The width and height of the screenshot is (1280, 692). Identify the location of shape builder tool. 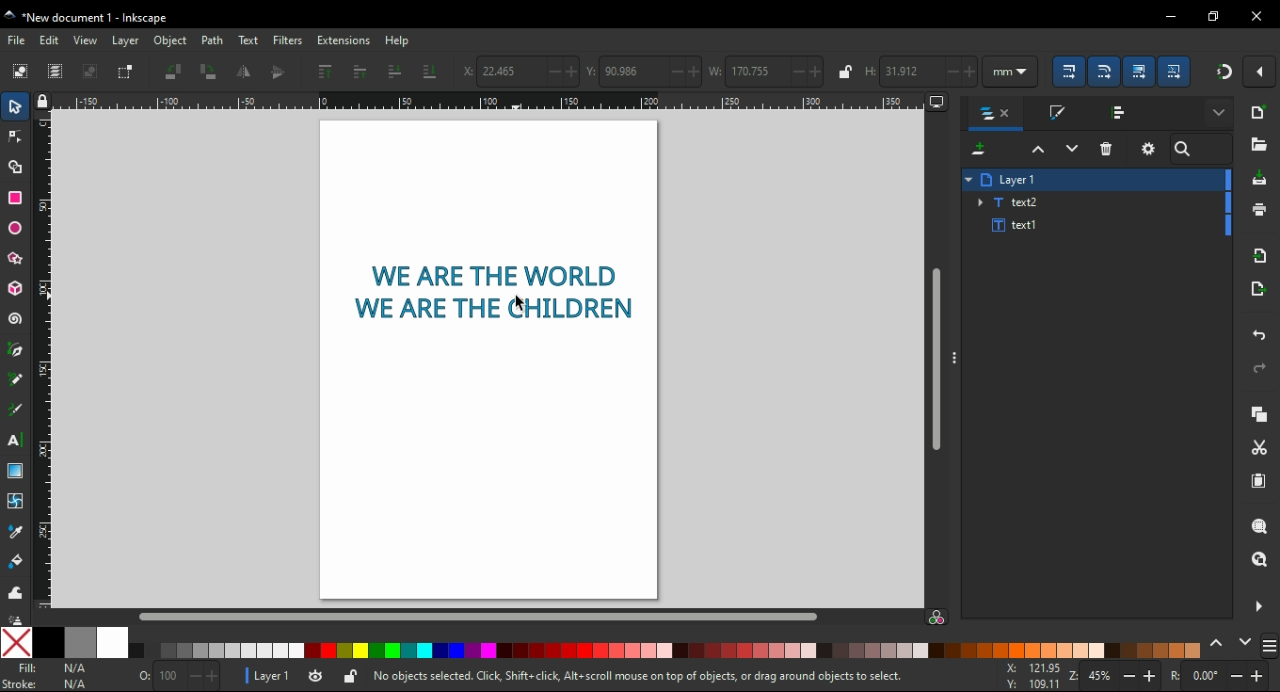
(17, 167).